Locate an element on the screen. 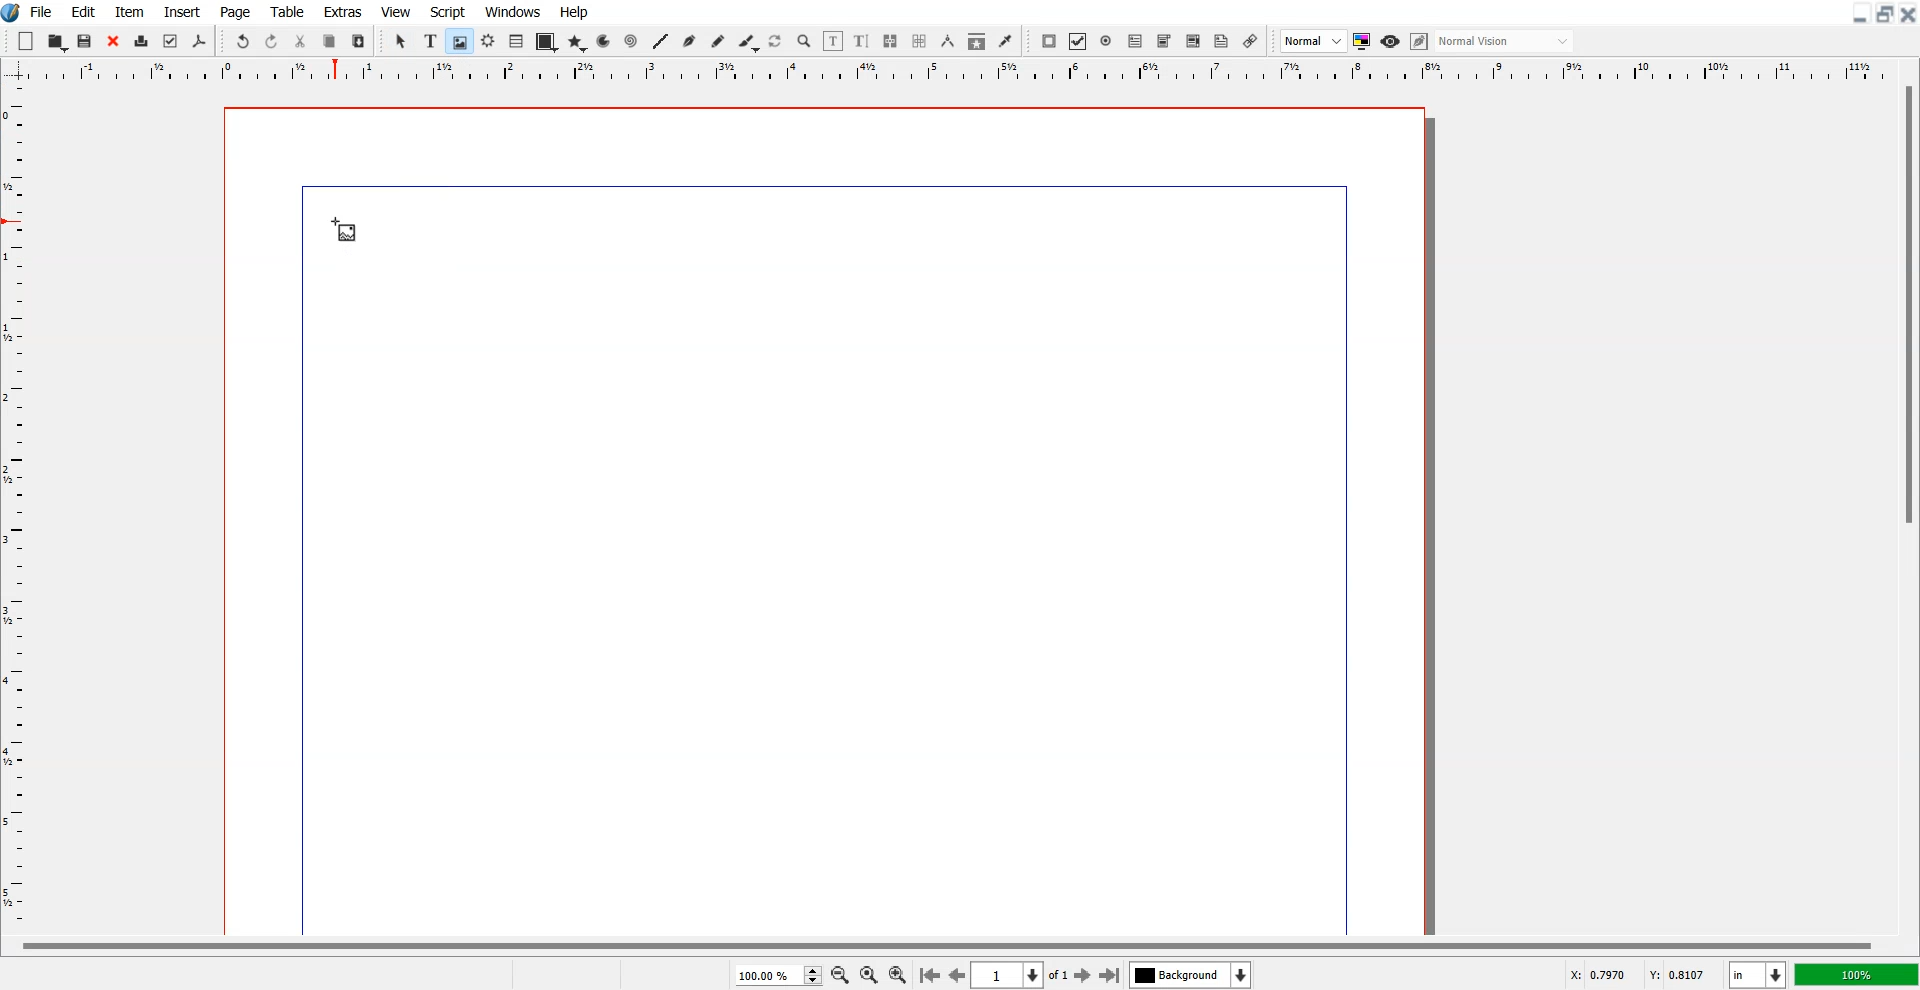 The width and height of the screenshot is (1920, 990). Add is located at coordinates (27, 40).